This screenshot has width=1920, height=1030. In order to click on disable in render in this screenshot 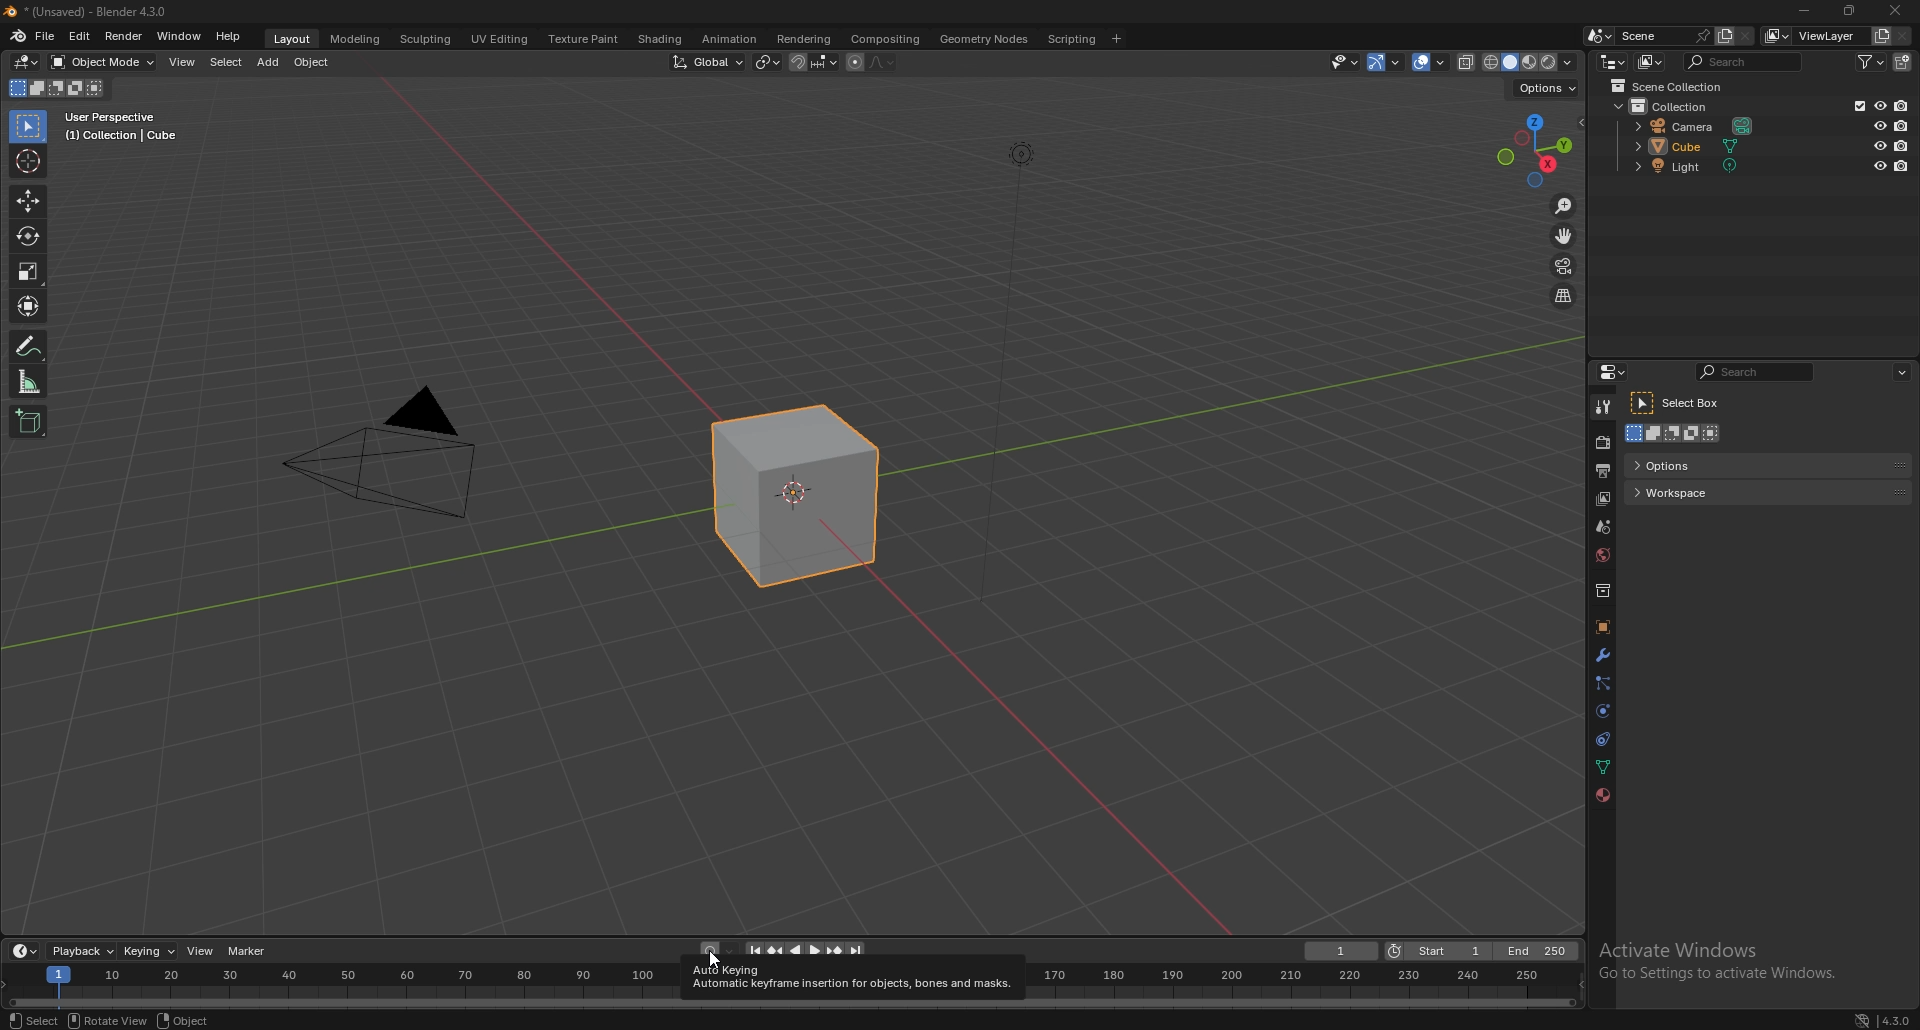, I will do `click(1901, 124)`.